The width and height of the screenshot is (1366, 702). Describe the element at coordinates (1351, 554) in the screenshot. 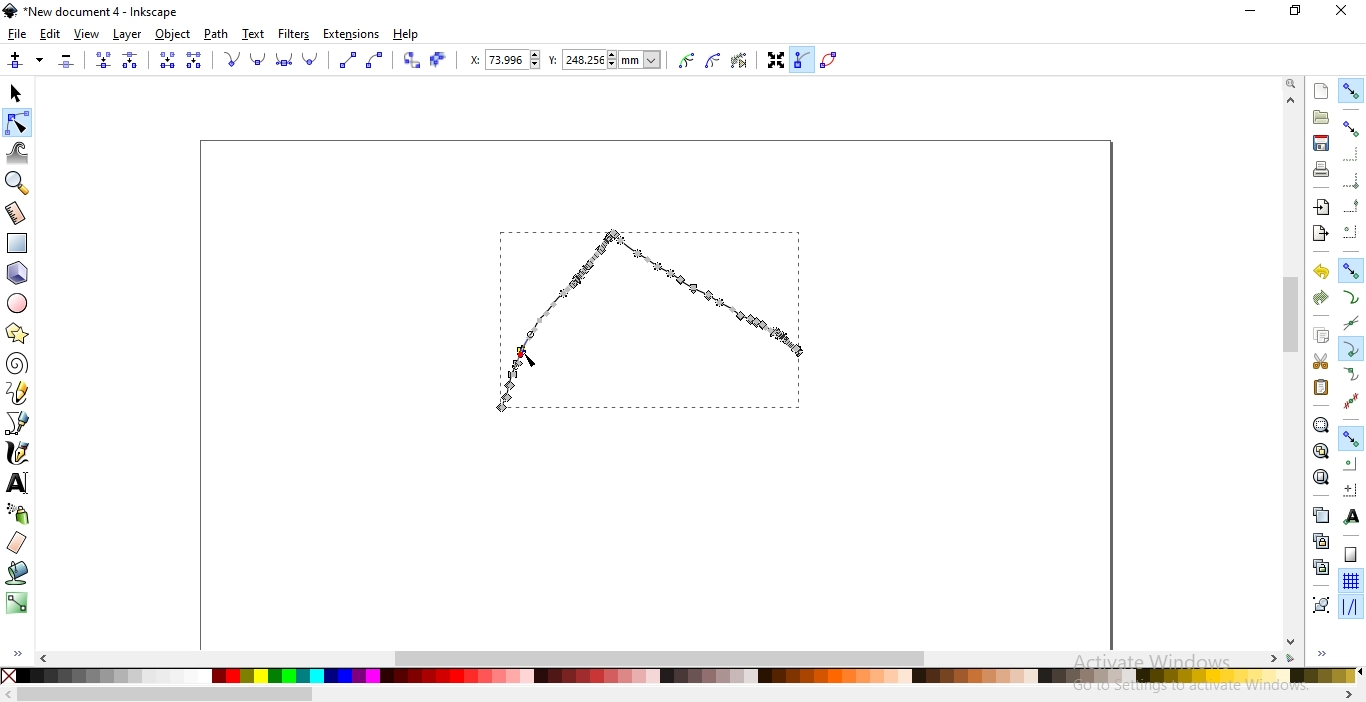

I see `` at that location.